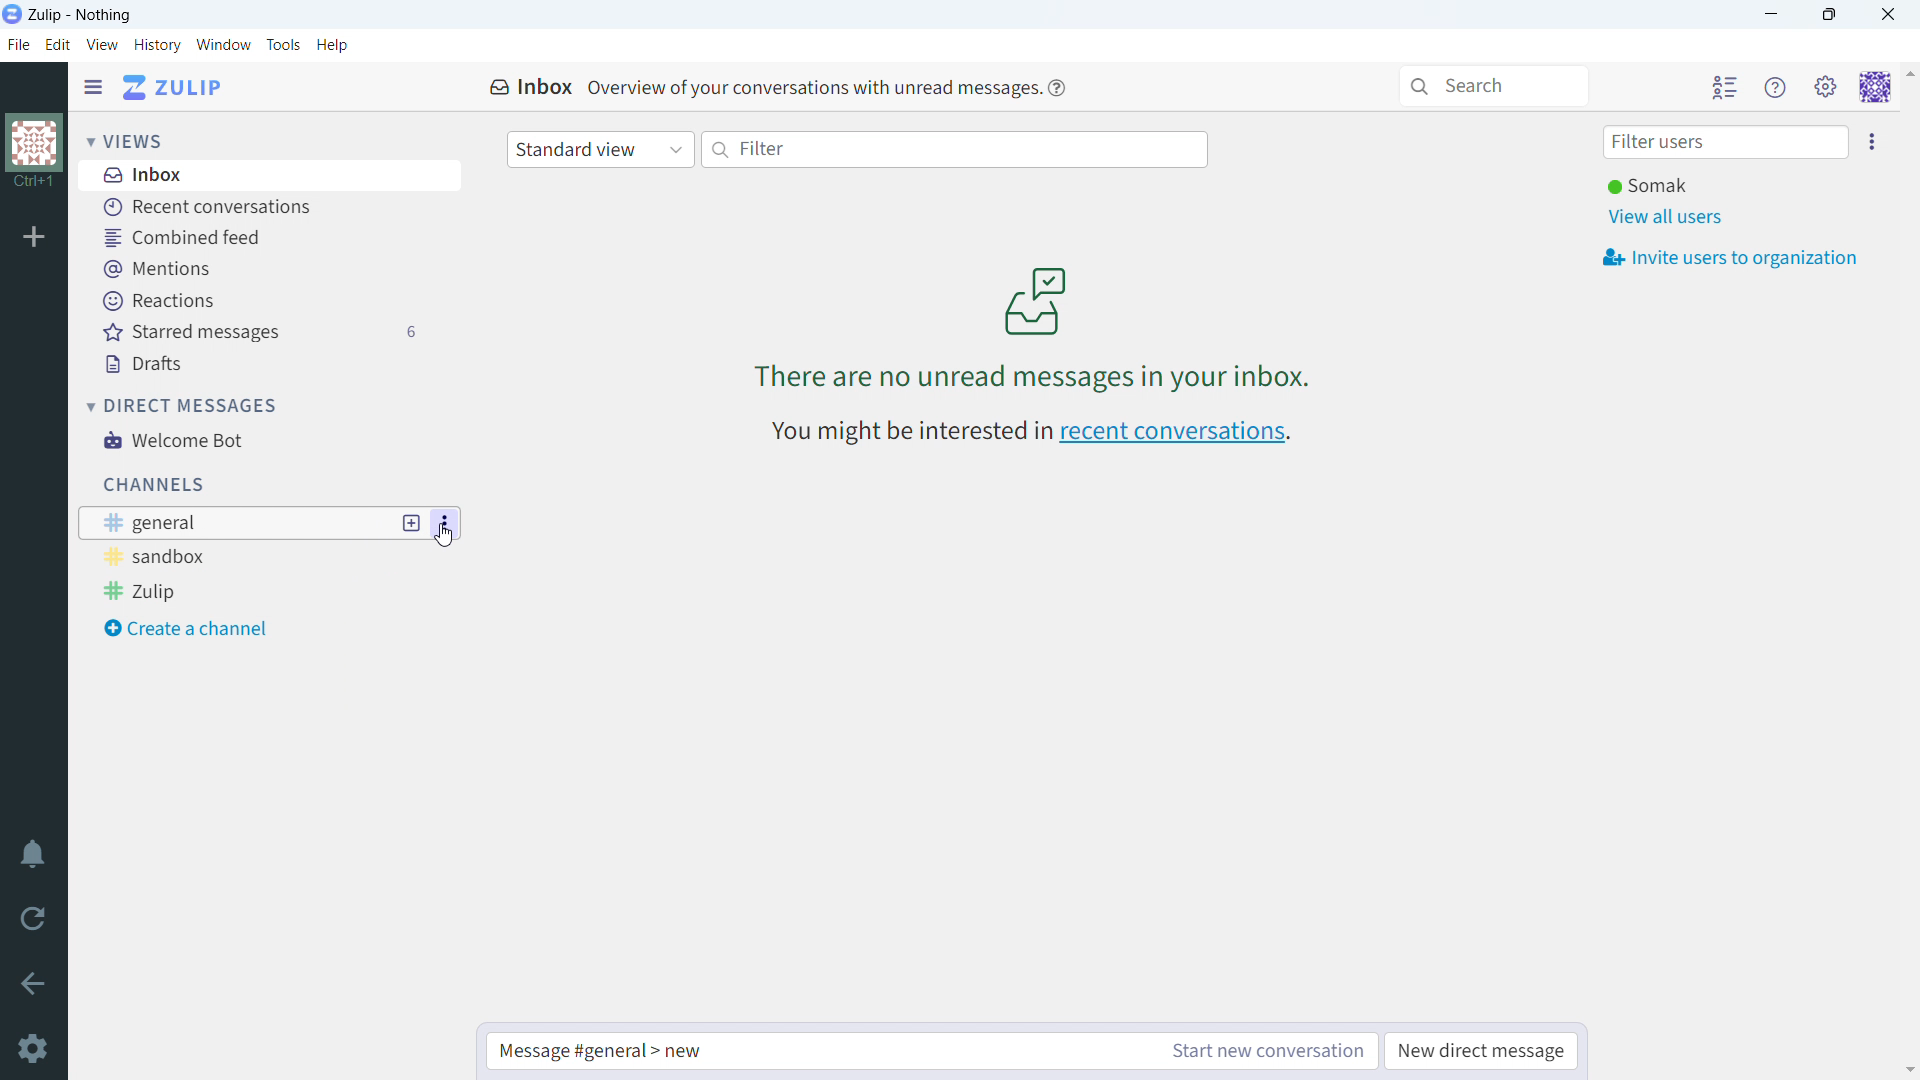 The height and width of the screenshot is (1080, 1920). What do you see at coordinates (233, 523) in the screenshot?
I see `general` at bounding box center [233, 523].